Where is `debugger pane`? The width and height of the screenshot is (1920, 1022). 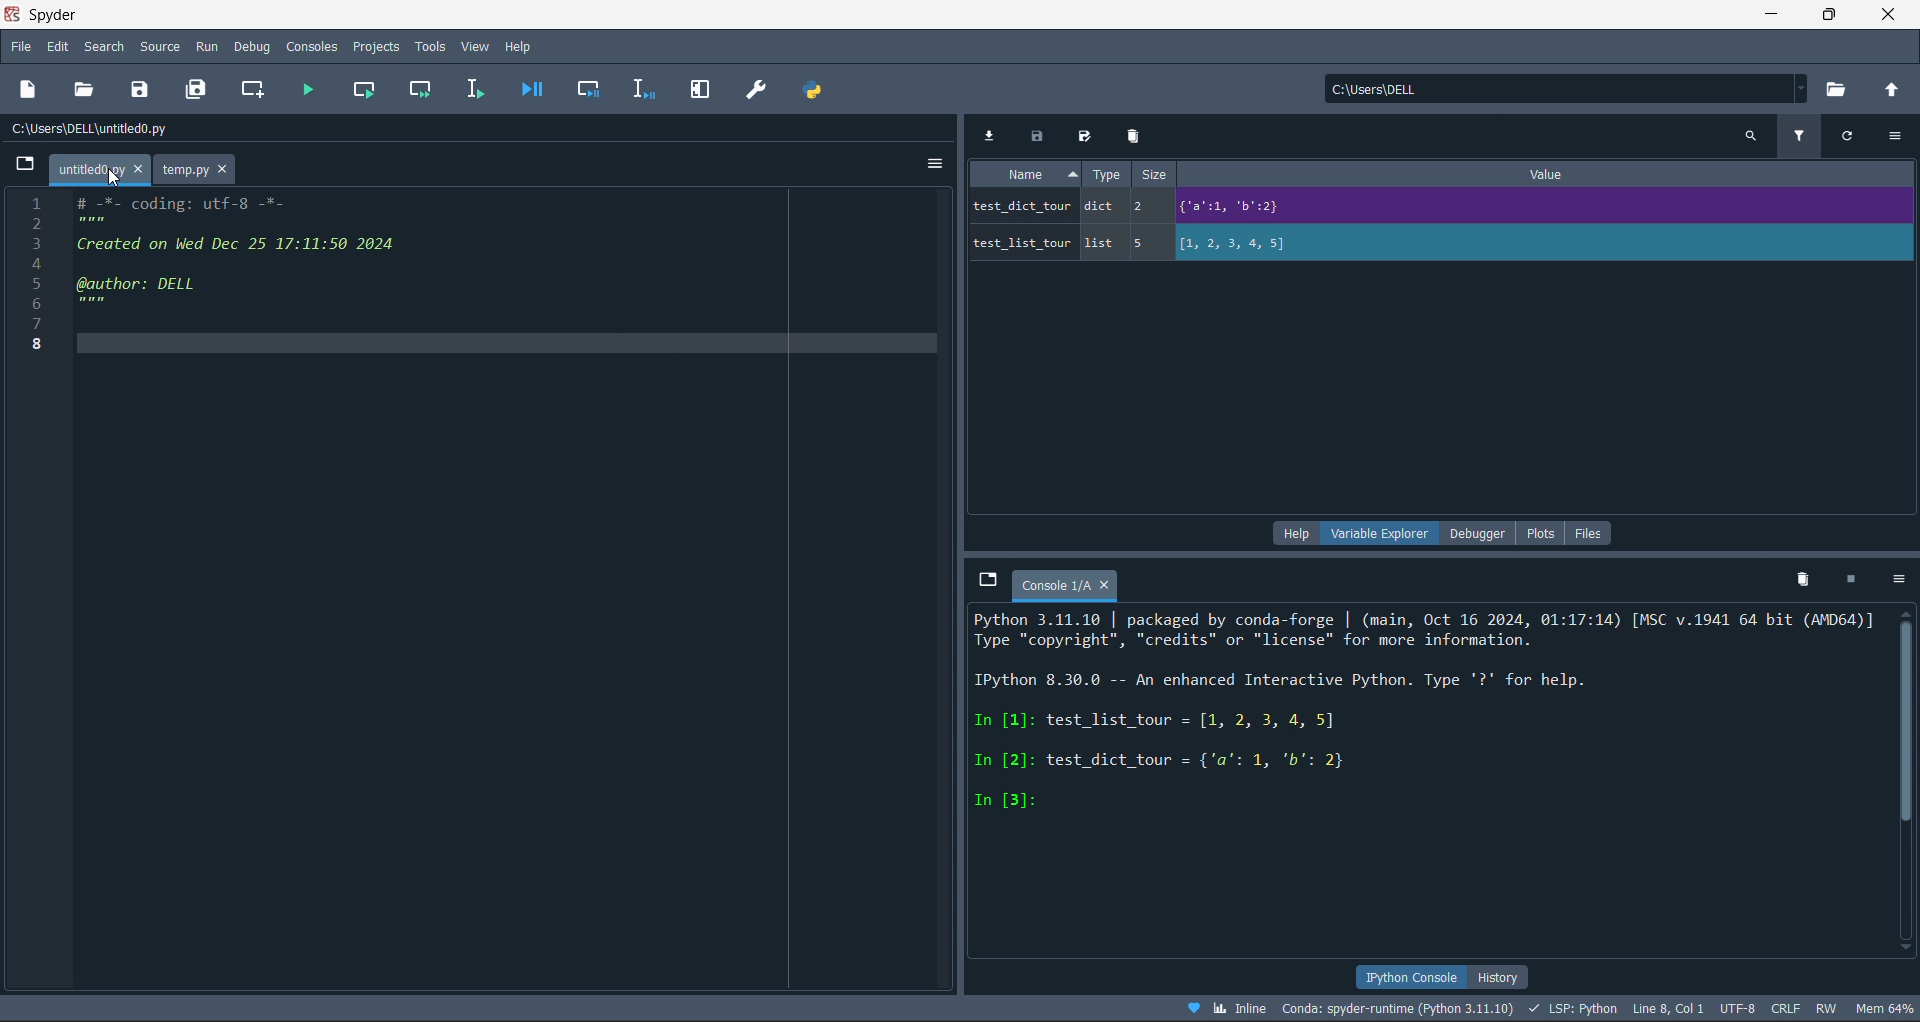 debugger pane is located at coordinates (1484, 535).